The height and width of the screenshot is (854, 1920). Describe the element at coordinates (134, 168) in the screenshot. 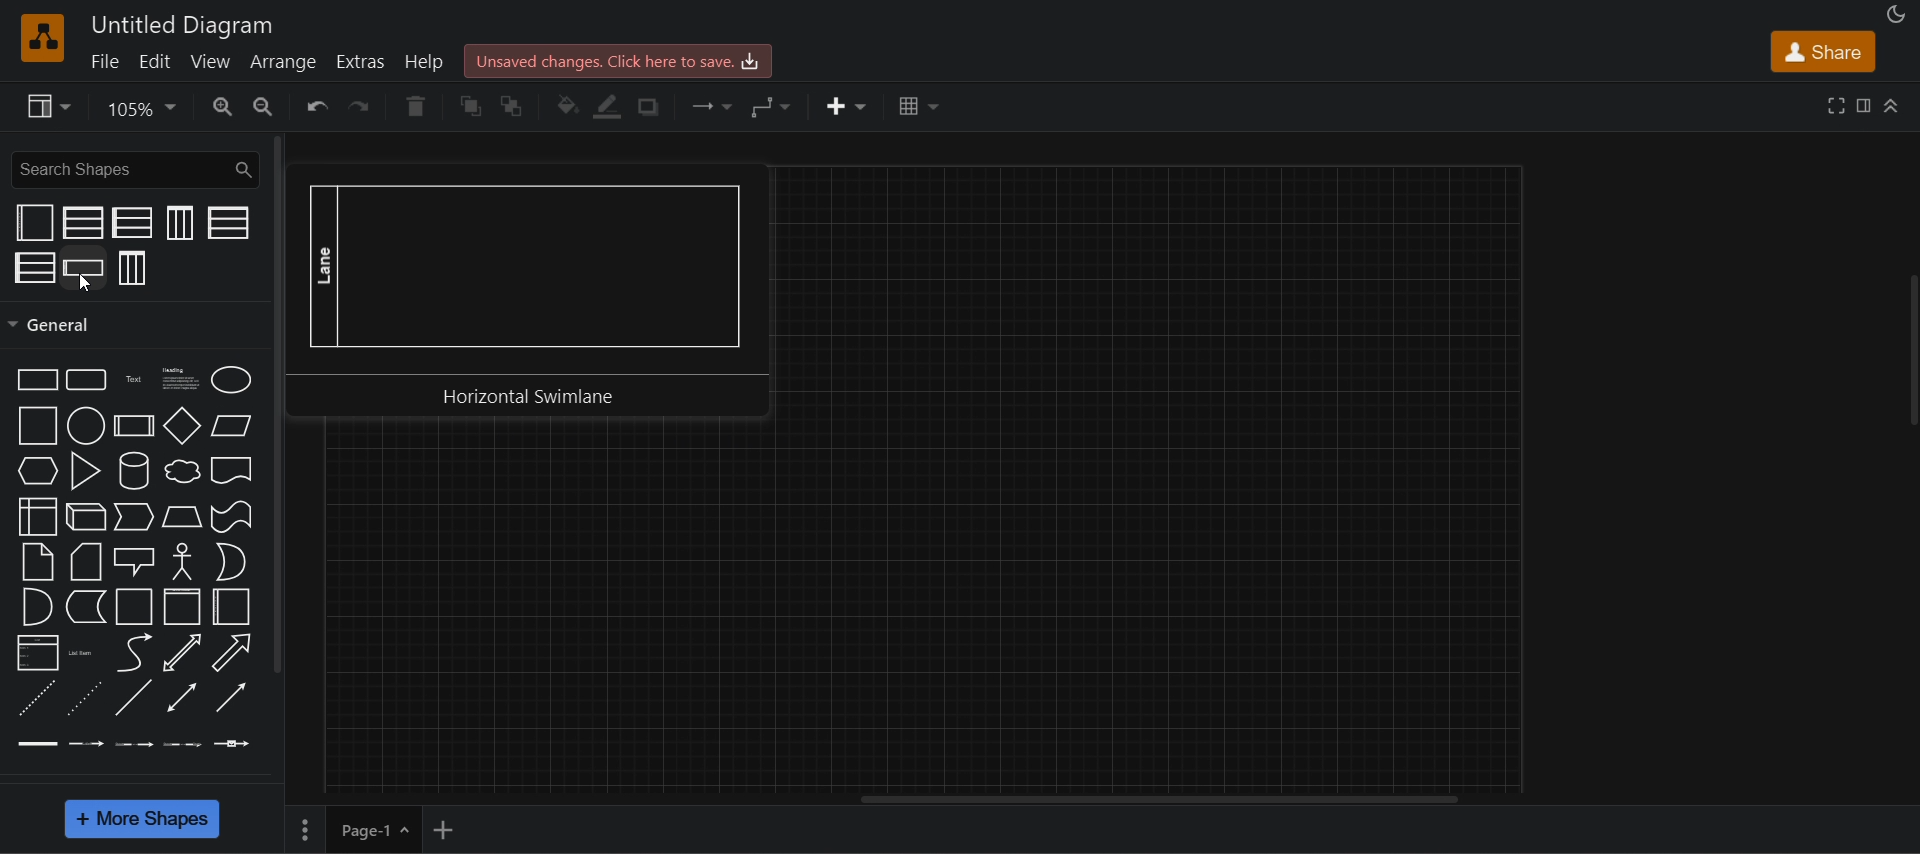

I see `search shapes` at that location.